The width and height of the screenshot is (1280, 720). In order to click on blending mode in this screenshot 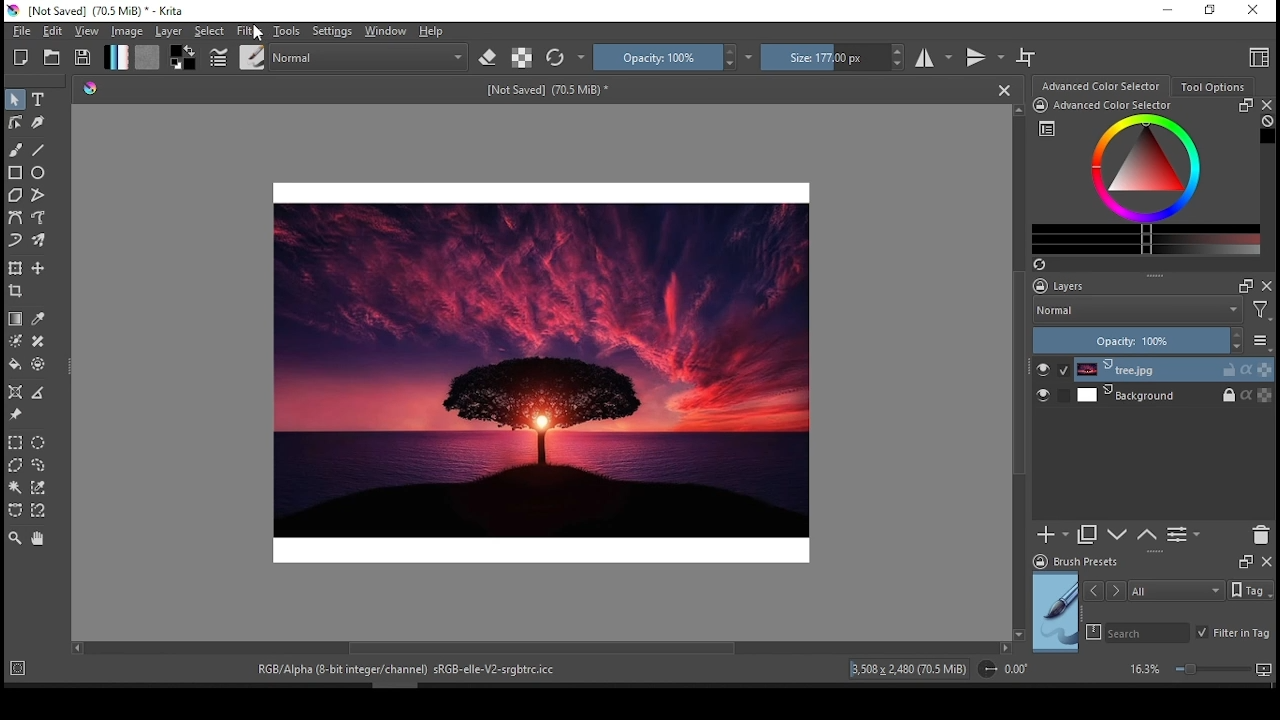, I will do `click(370, 58)`.